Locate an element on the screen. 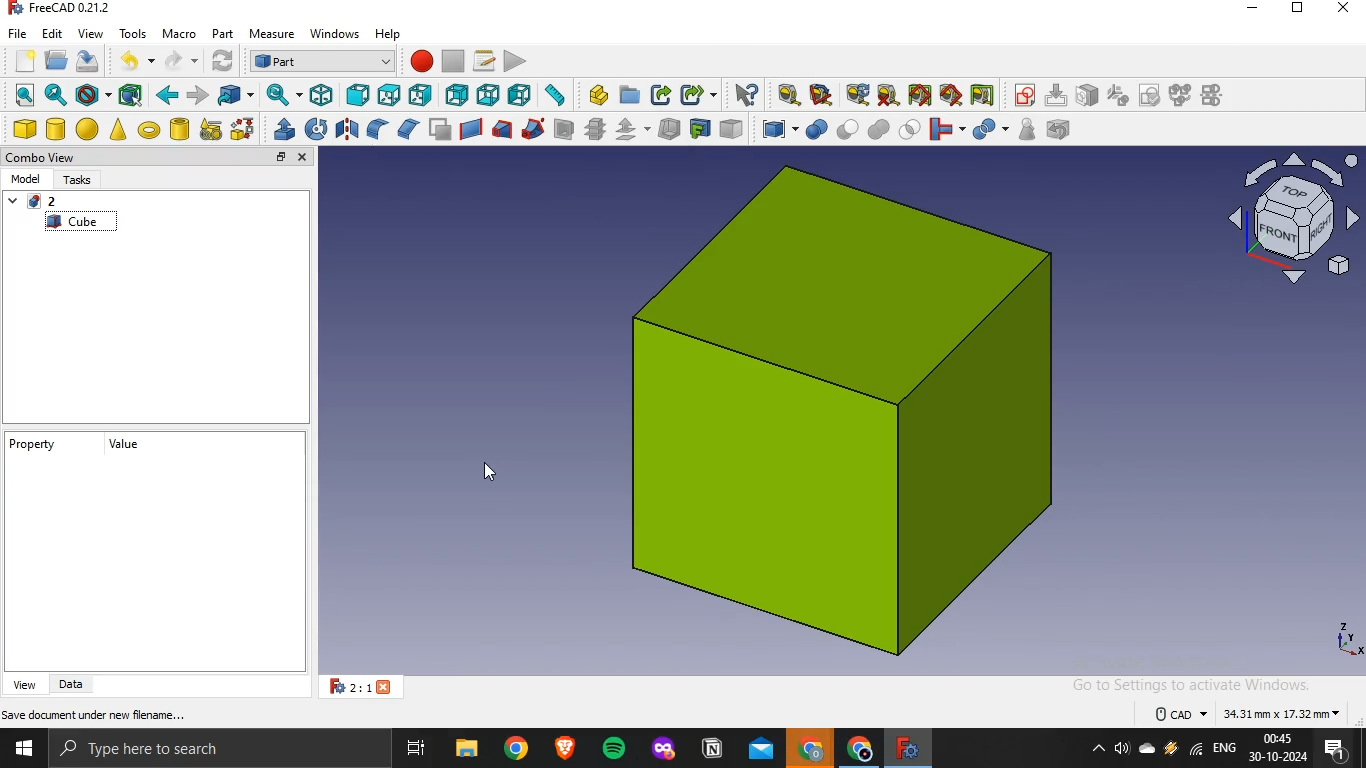  cylinder is located at coordinates (57, 129).